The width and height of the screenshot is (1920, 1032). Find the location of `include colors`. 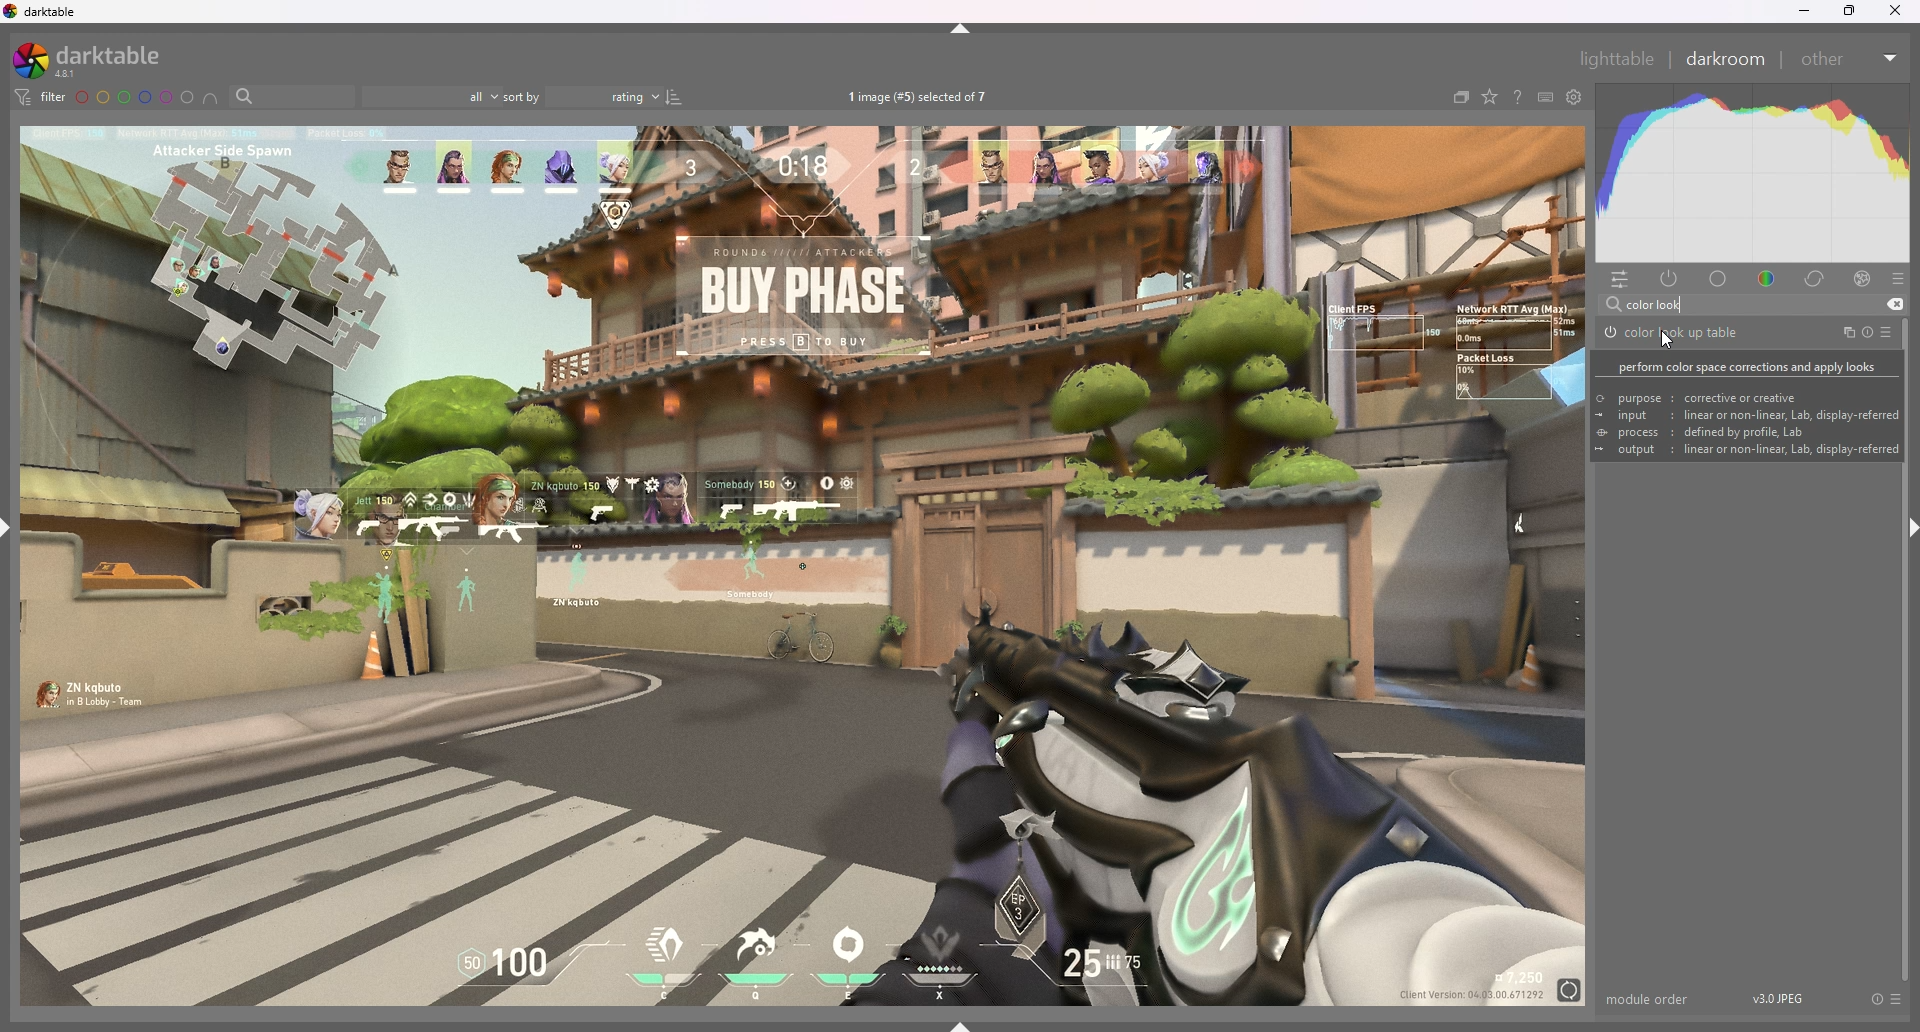

include colors is located at coordinates (210, 99).